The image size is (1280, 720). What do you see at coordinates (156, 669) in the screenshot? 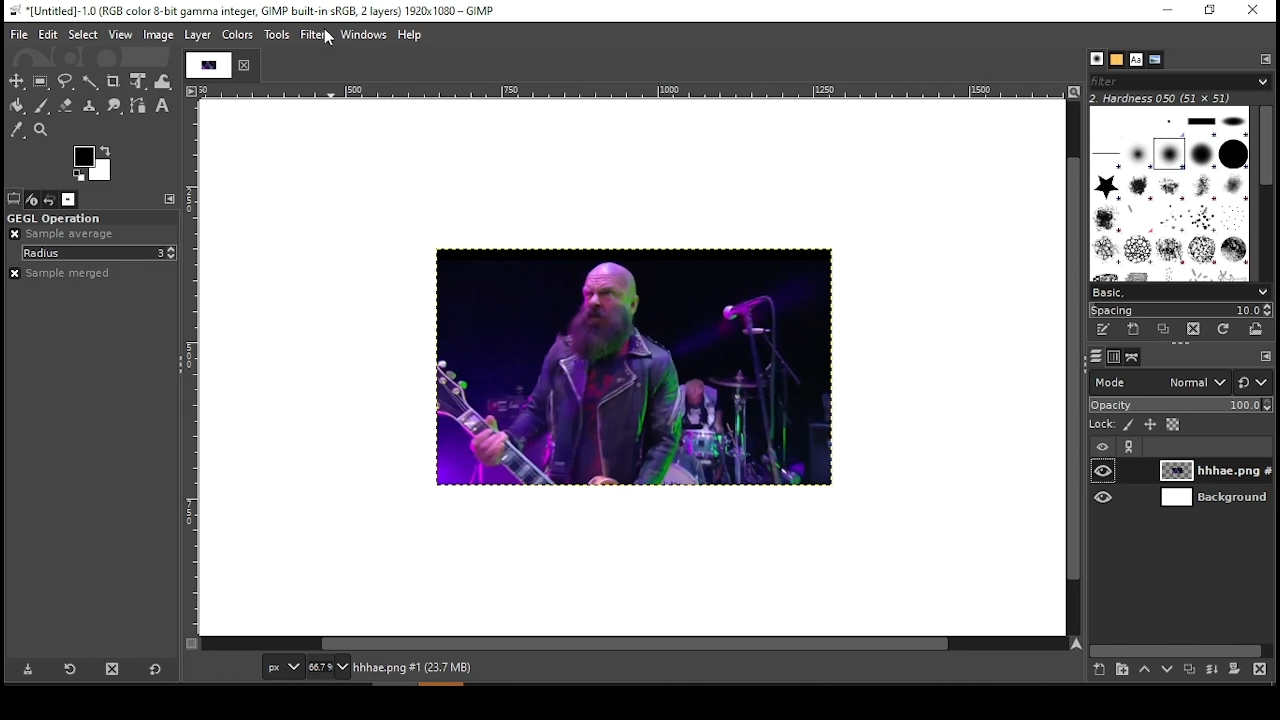
I see `restore to defaults` at bounding box center [156, 669].